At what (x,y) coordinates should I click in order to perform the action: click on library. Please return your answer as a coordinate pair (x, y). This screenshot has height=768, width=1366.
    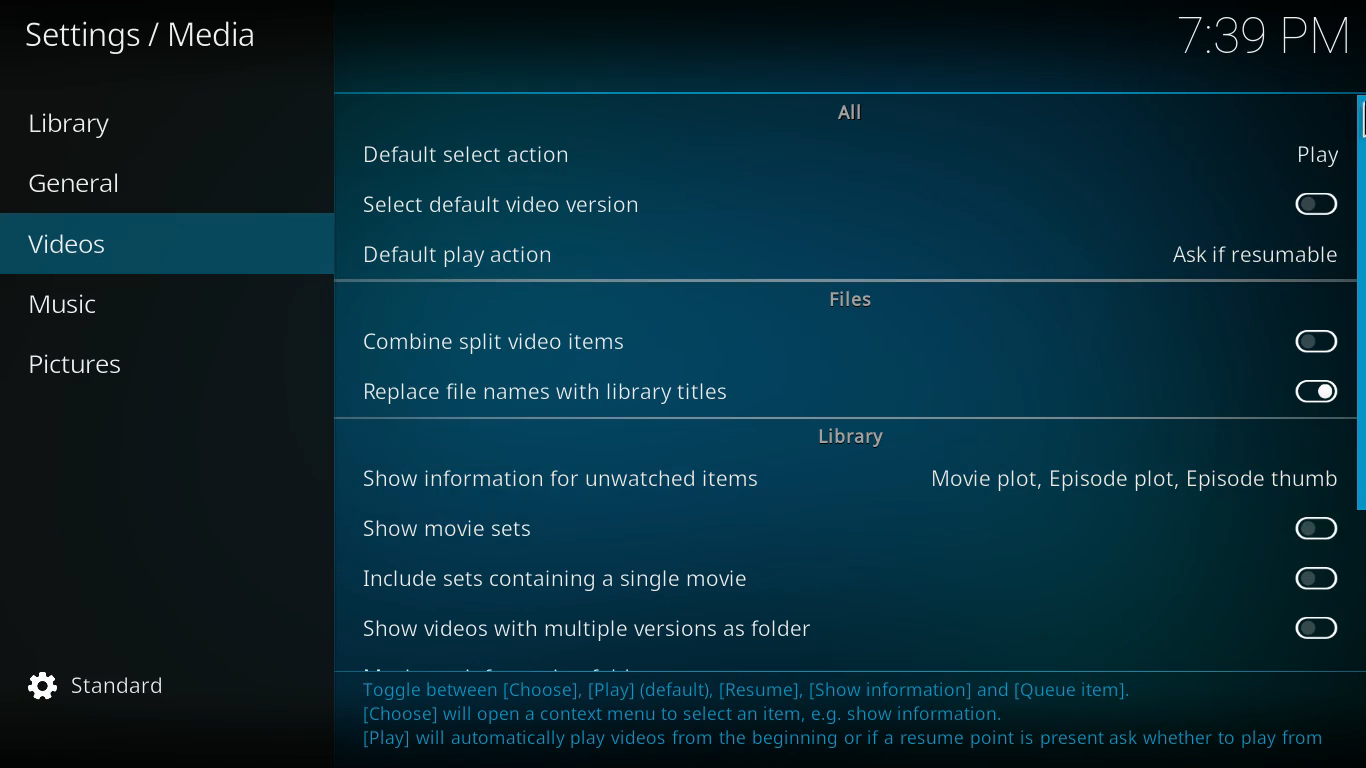
    Looking at the image, I should click on (854, 440).